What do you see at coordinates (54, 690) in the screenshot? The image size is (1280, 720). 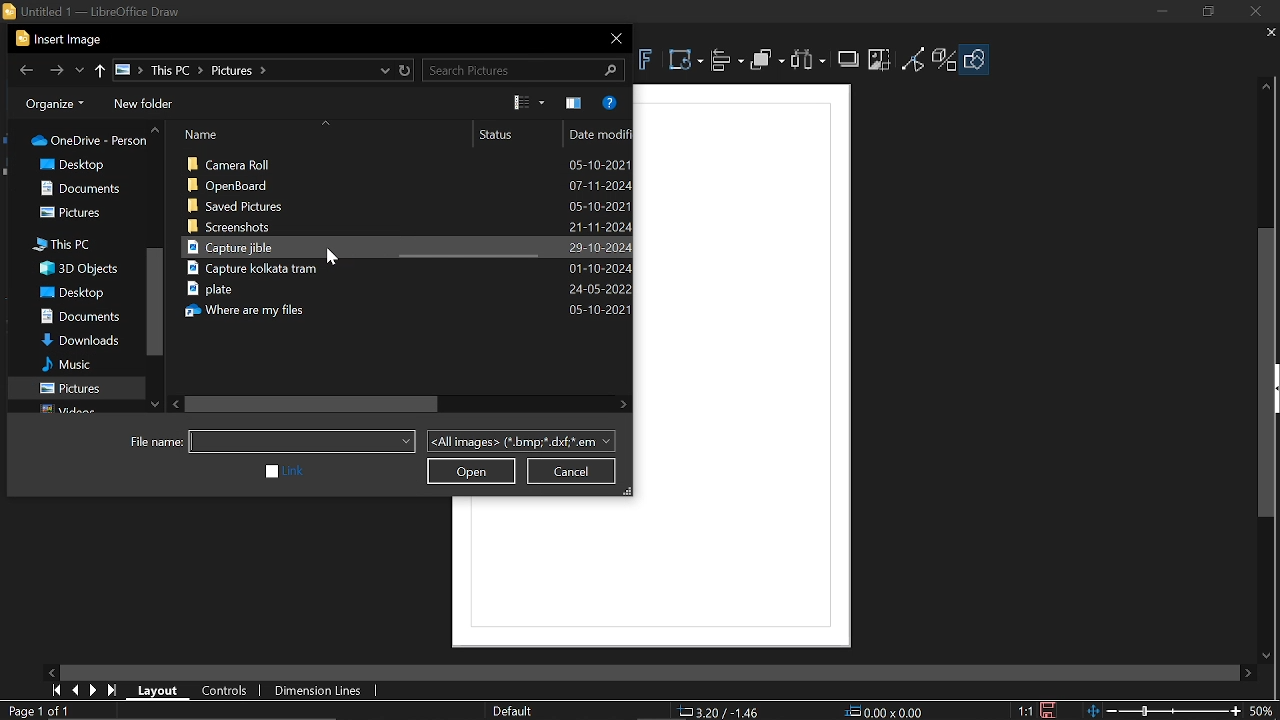 I see `First page` at bounding box center [54, 690].